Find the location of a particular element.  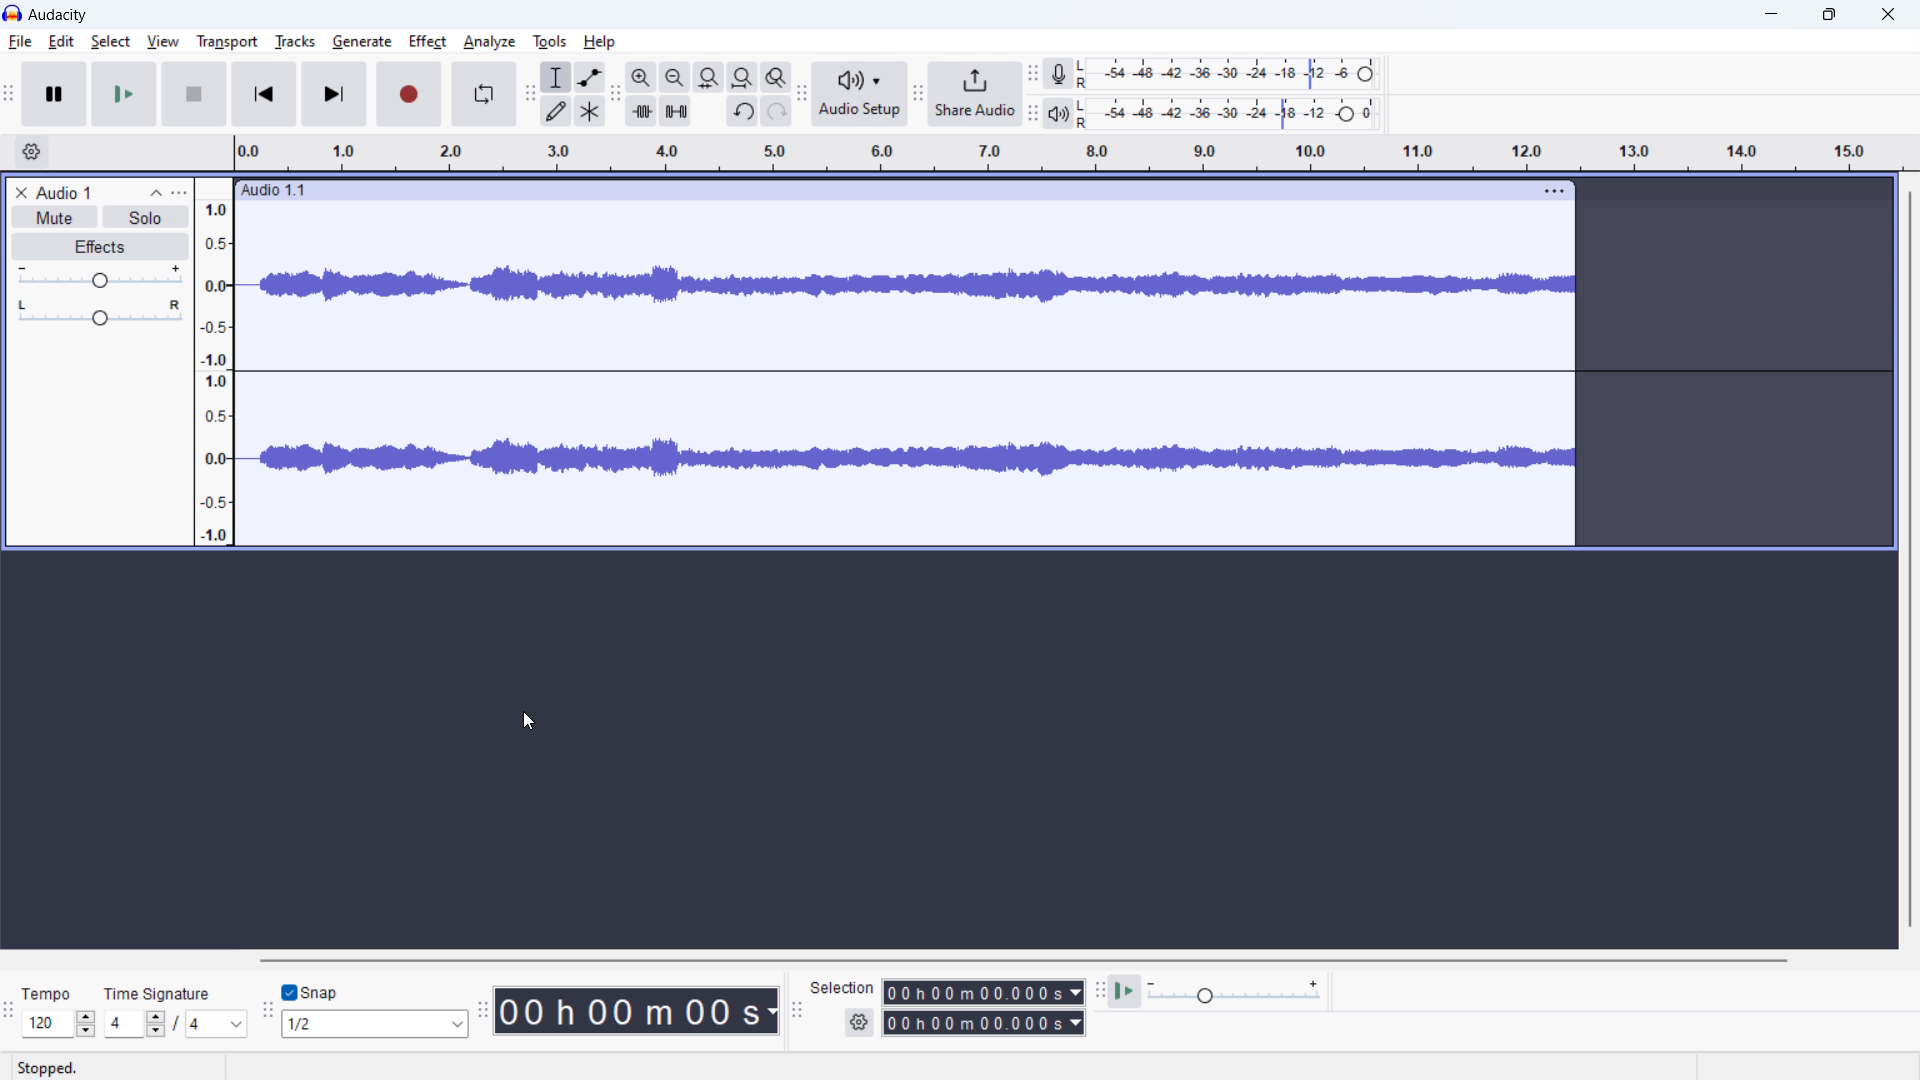

balance is located at coordinates (99, 314).